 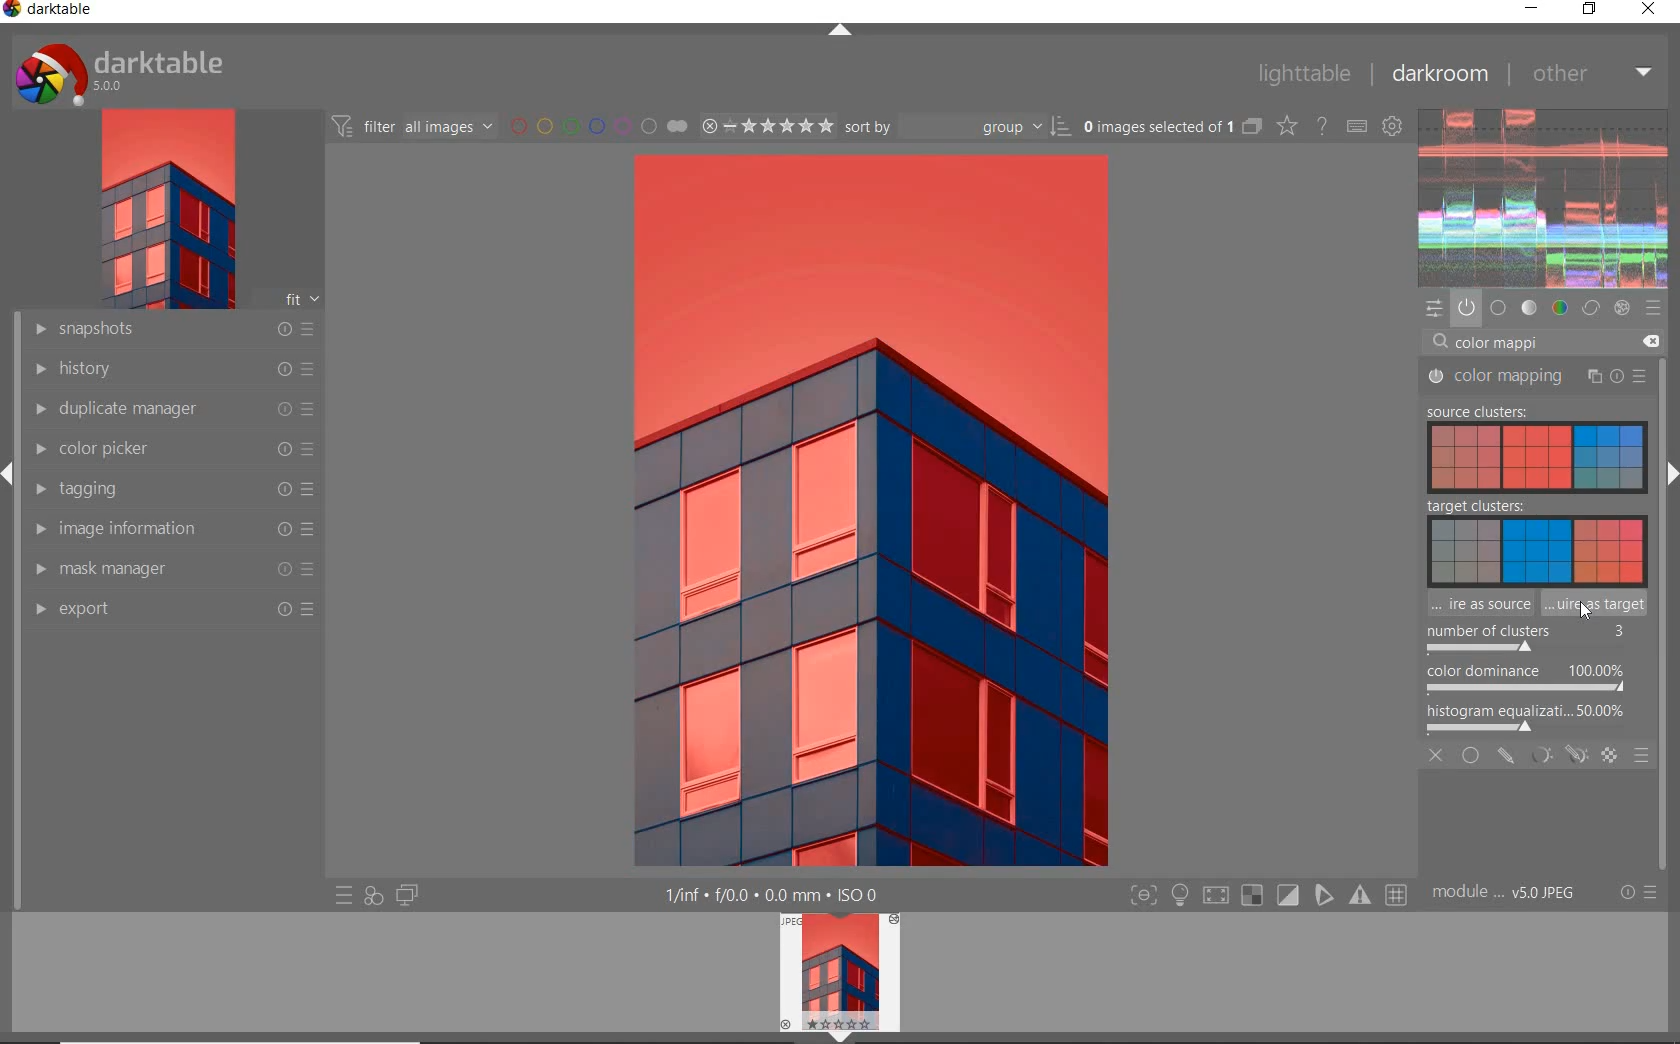 What do you see at coordinates (1670, 473) in the screenshot?
I see `expand/collapse` at bounding box center [1670, 473].